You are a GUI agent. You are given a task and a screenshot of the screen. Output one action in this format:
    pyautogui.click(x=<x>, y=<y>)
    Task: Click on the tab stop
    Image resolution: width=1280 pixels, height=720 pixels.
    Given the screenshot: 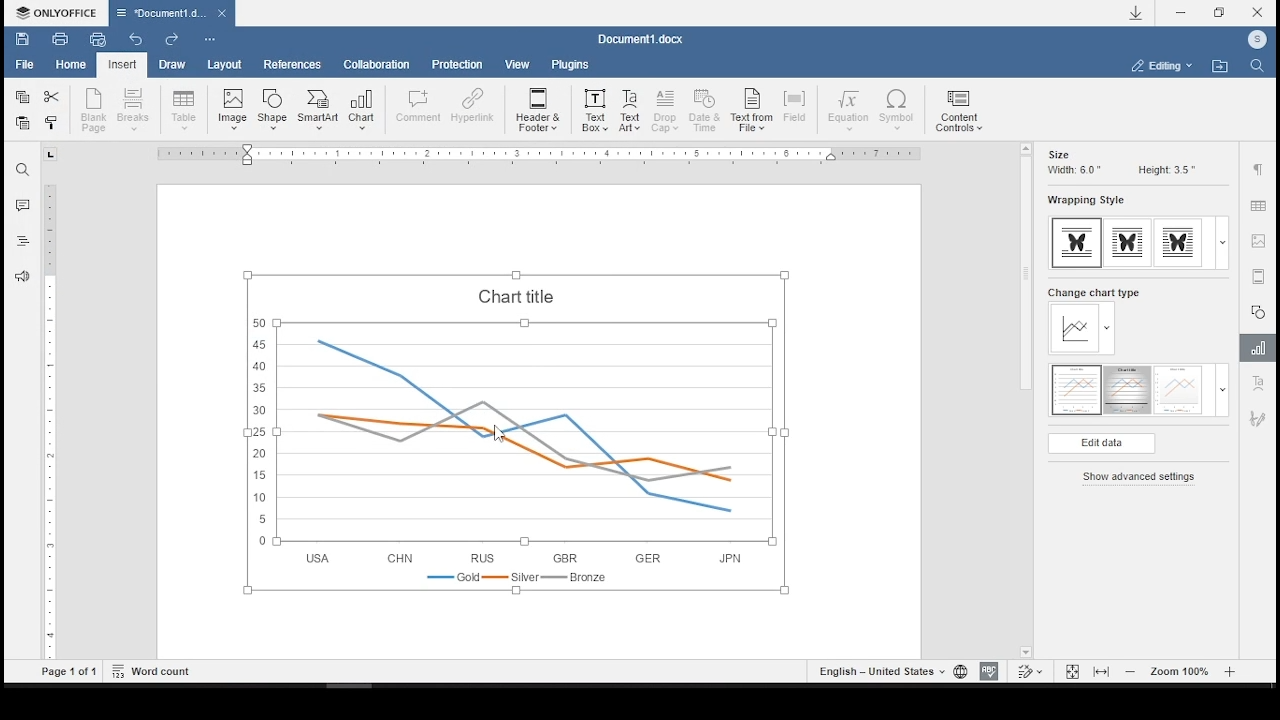 What is the action you would take?
    pyautogui.click(x=50, y=154)
    